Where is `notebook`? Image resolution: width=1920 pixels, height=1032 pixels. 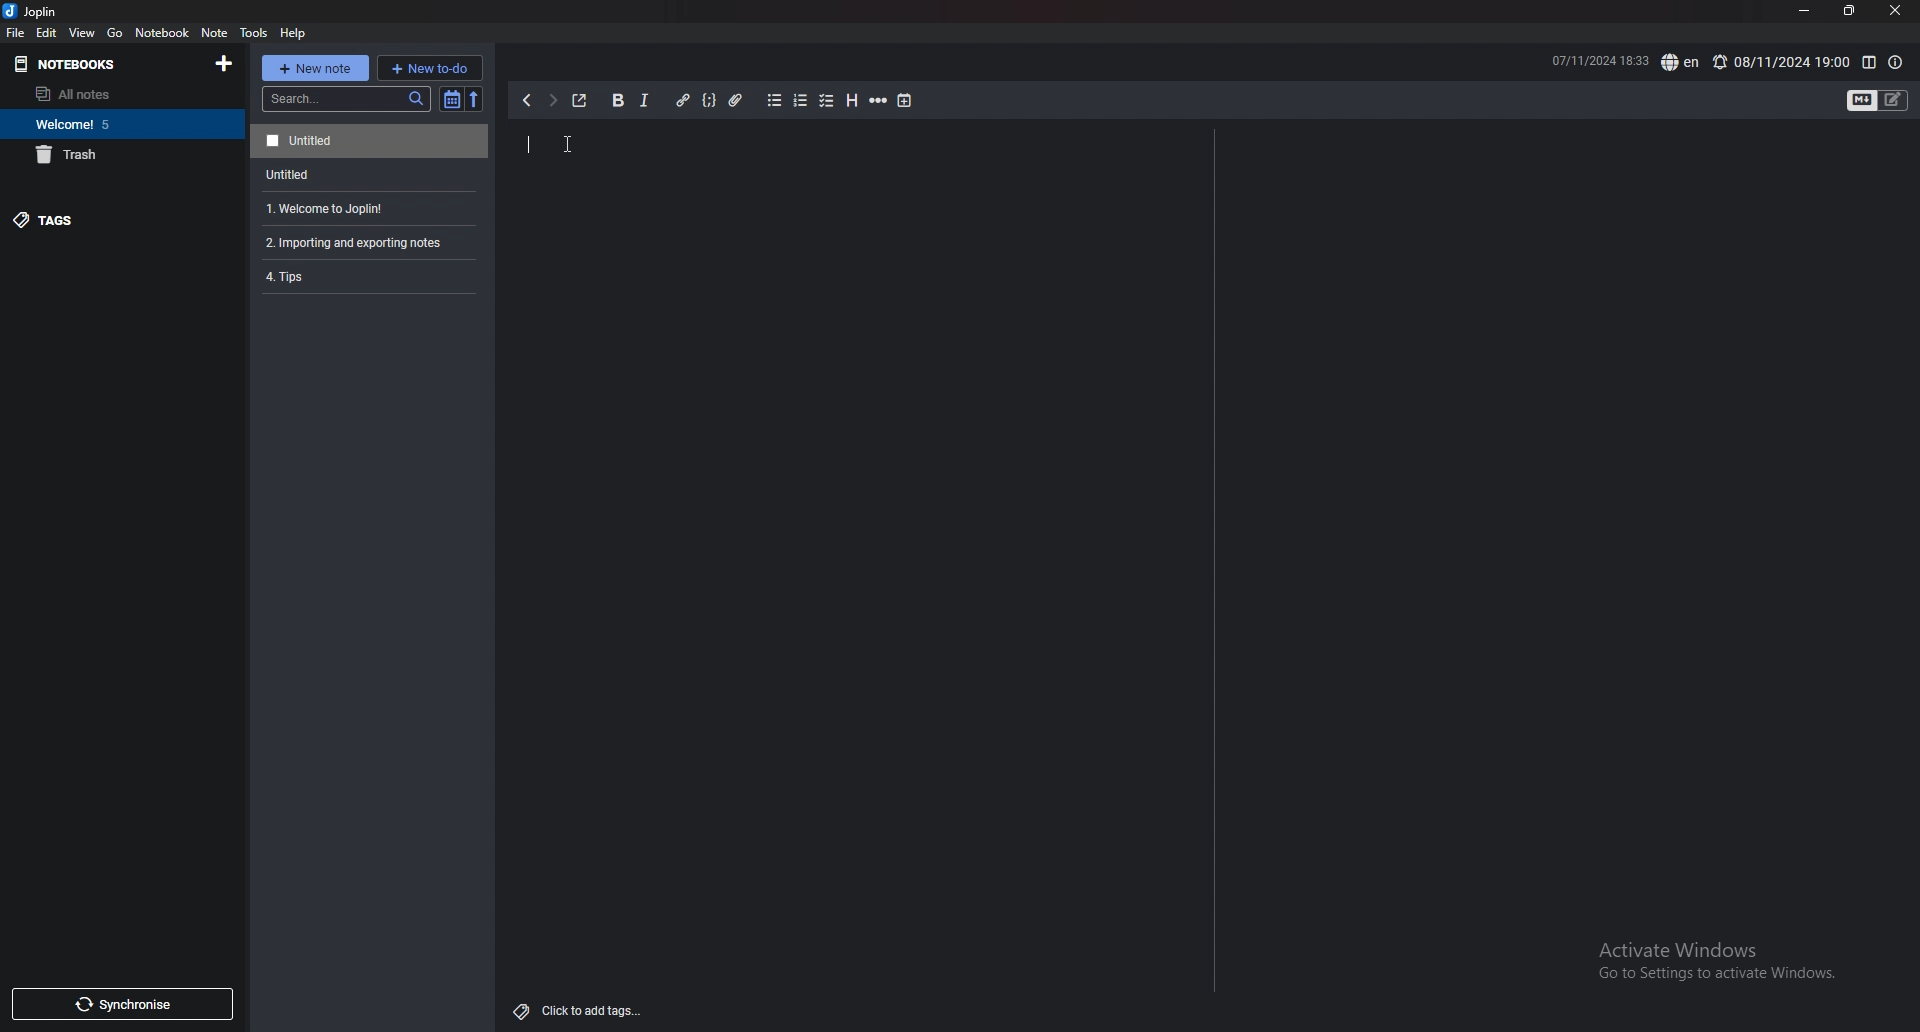 notebook is located at coordinates (163, 32).